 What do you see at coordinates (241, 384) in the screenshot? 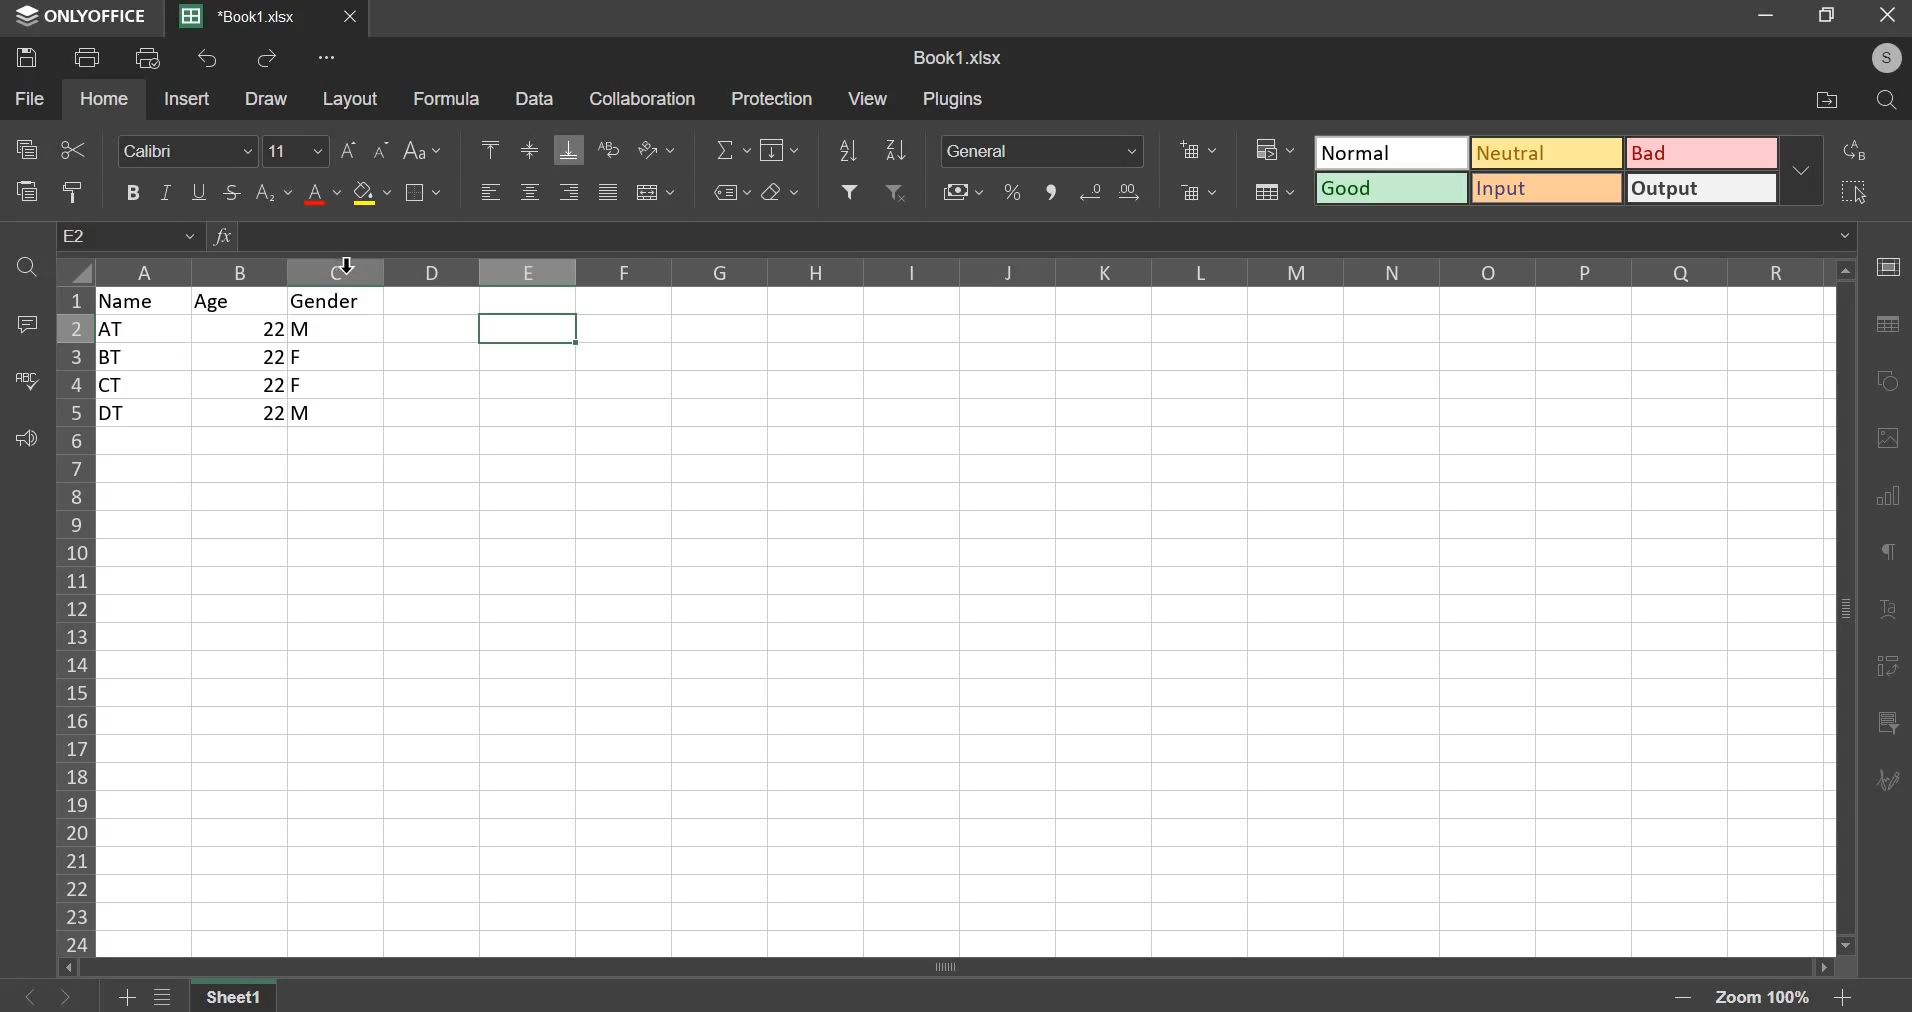
I see `22` at bounding box center [241, 384].